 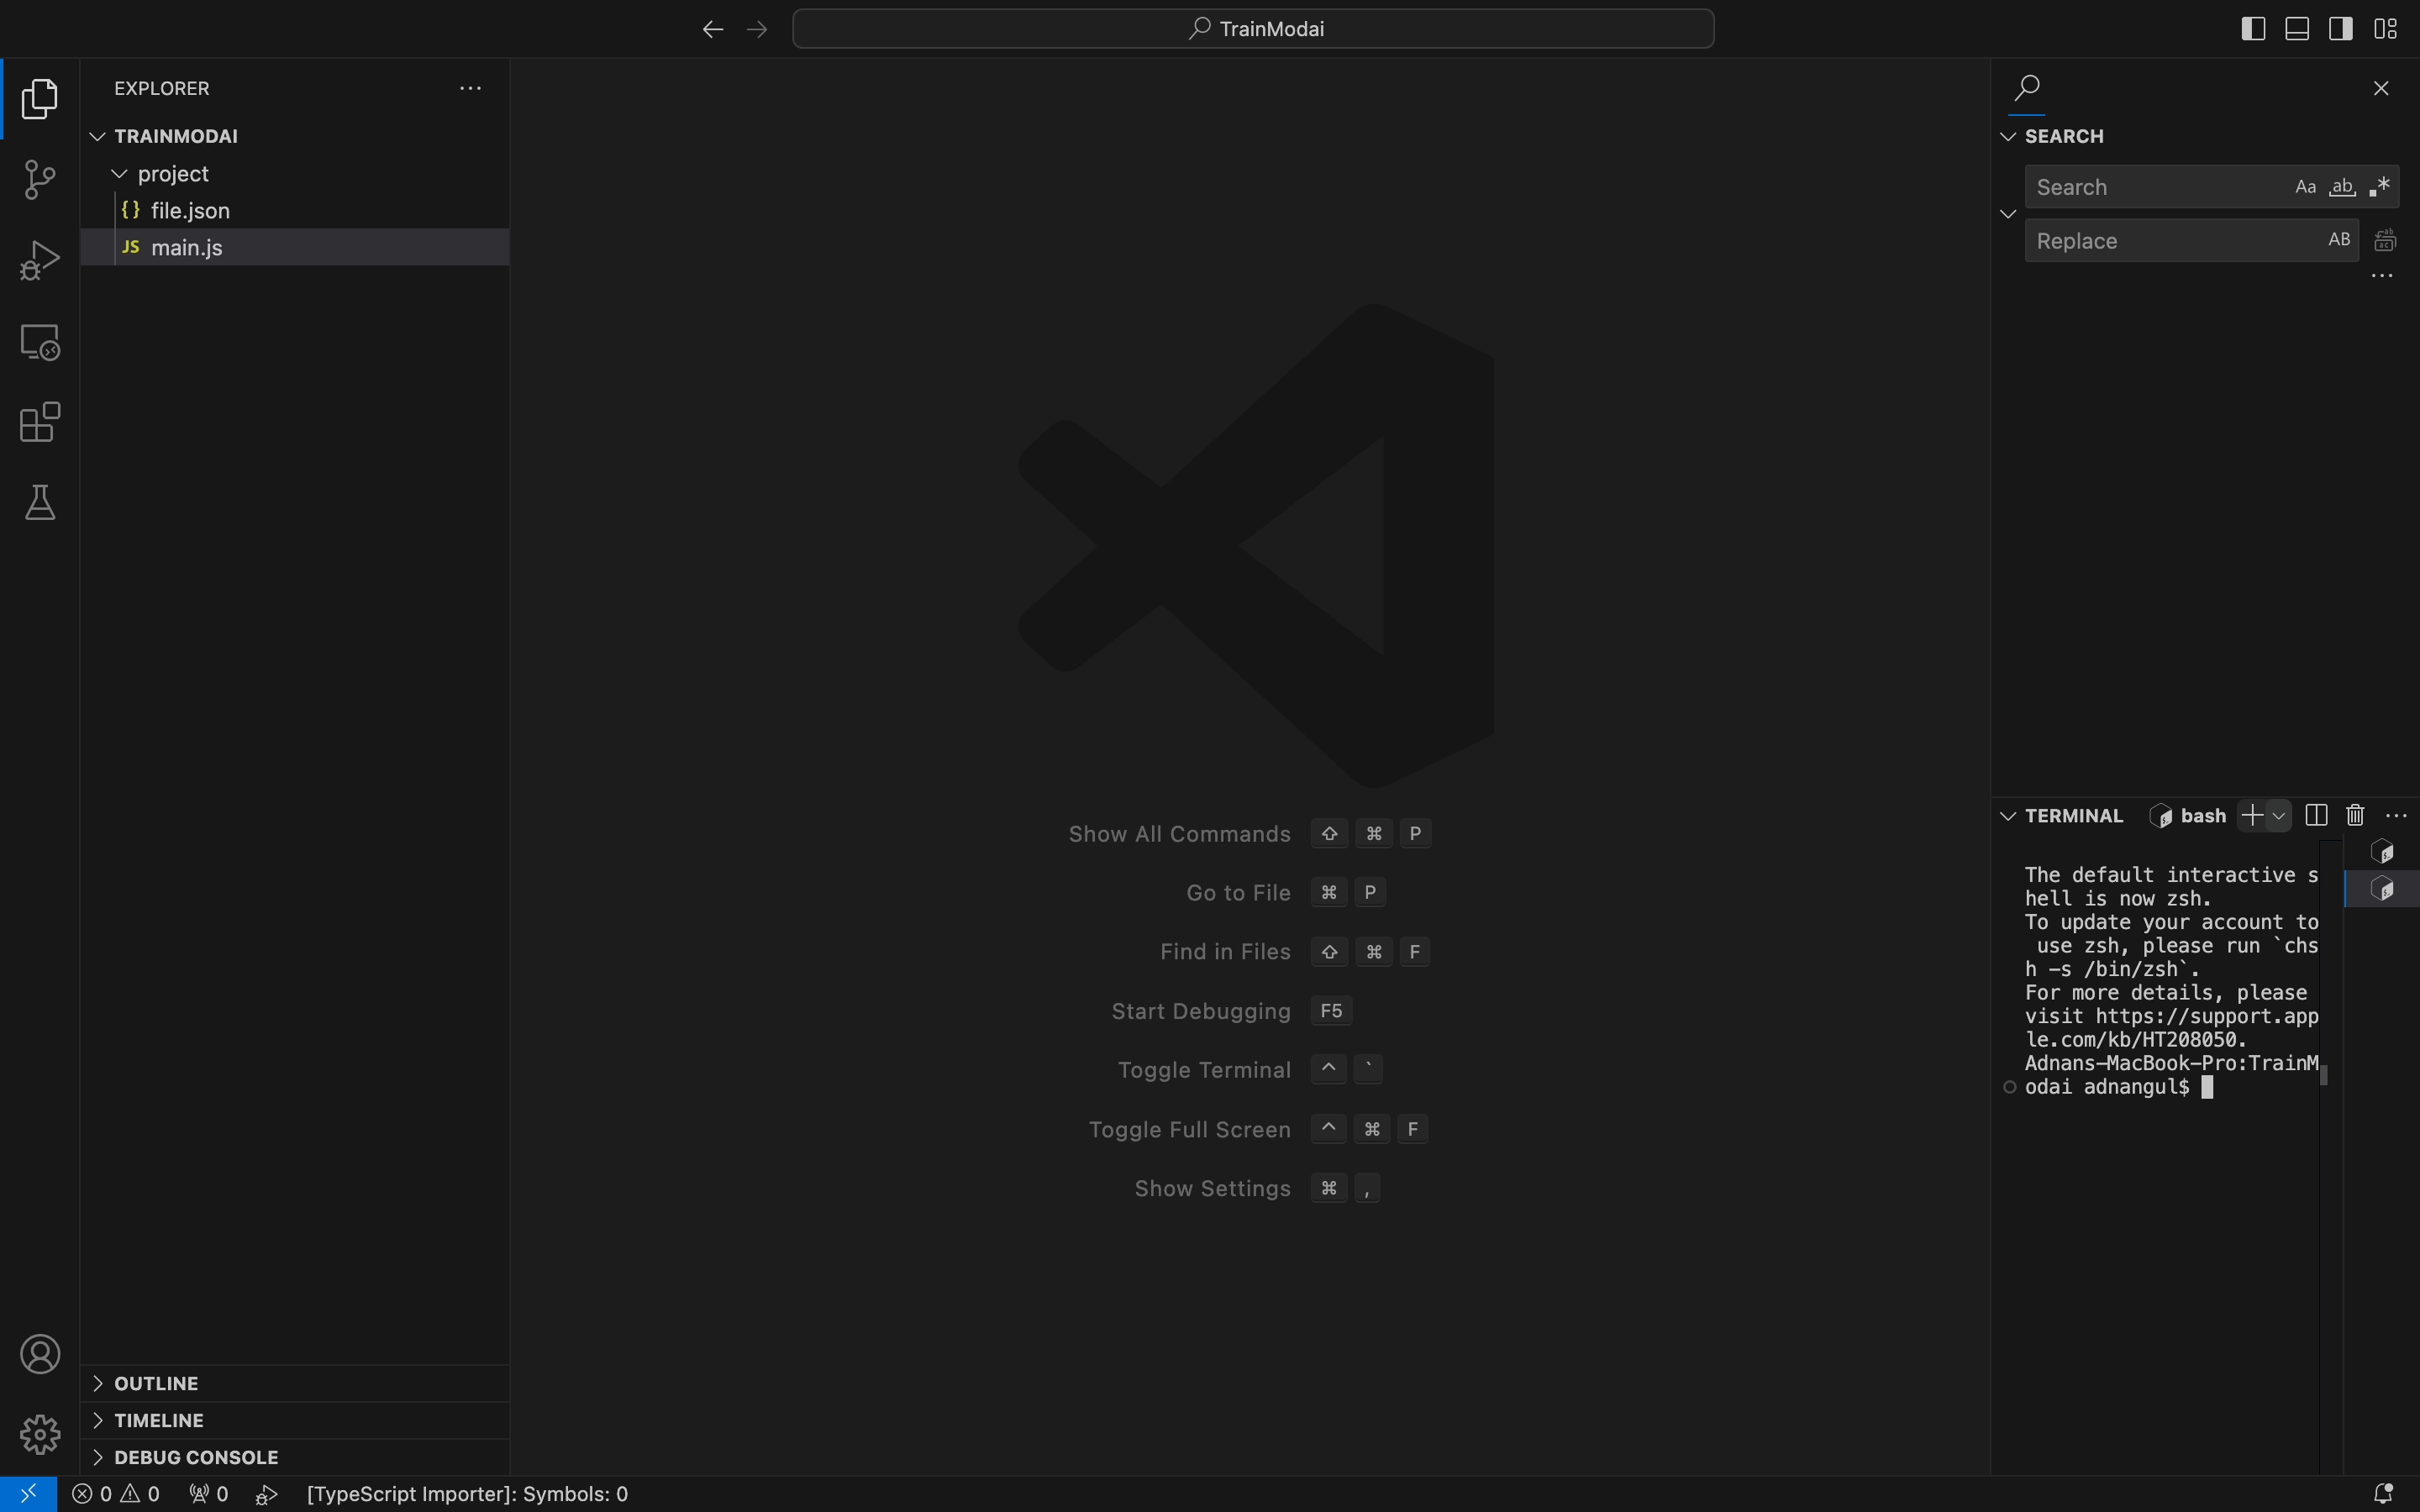 I want to click on trainmodai, so click(x=308, y=135).